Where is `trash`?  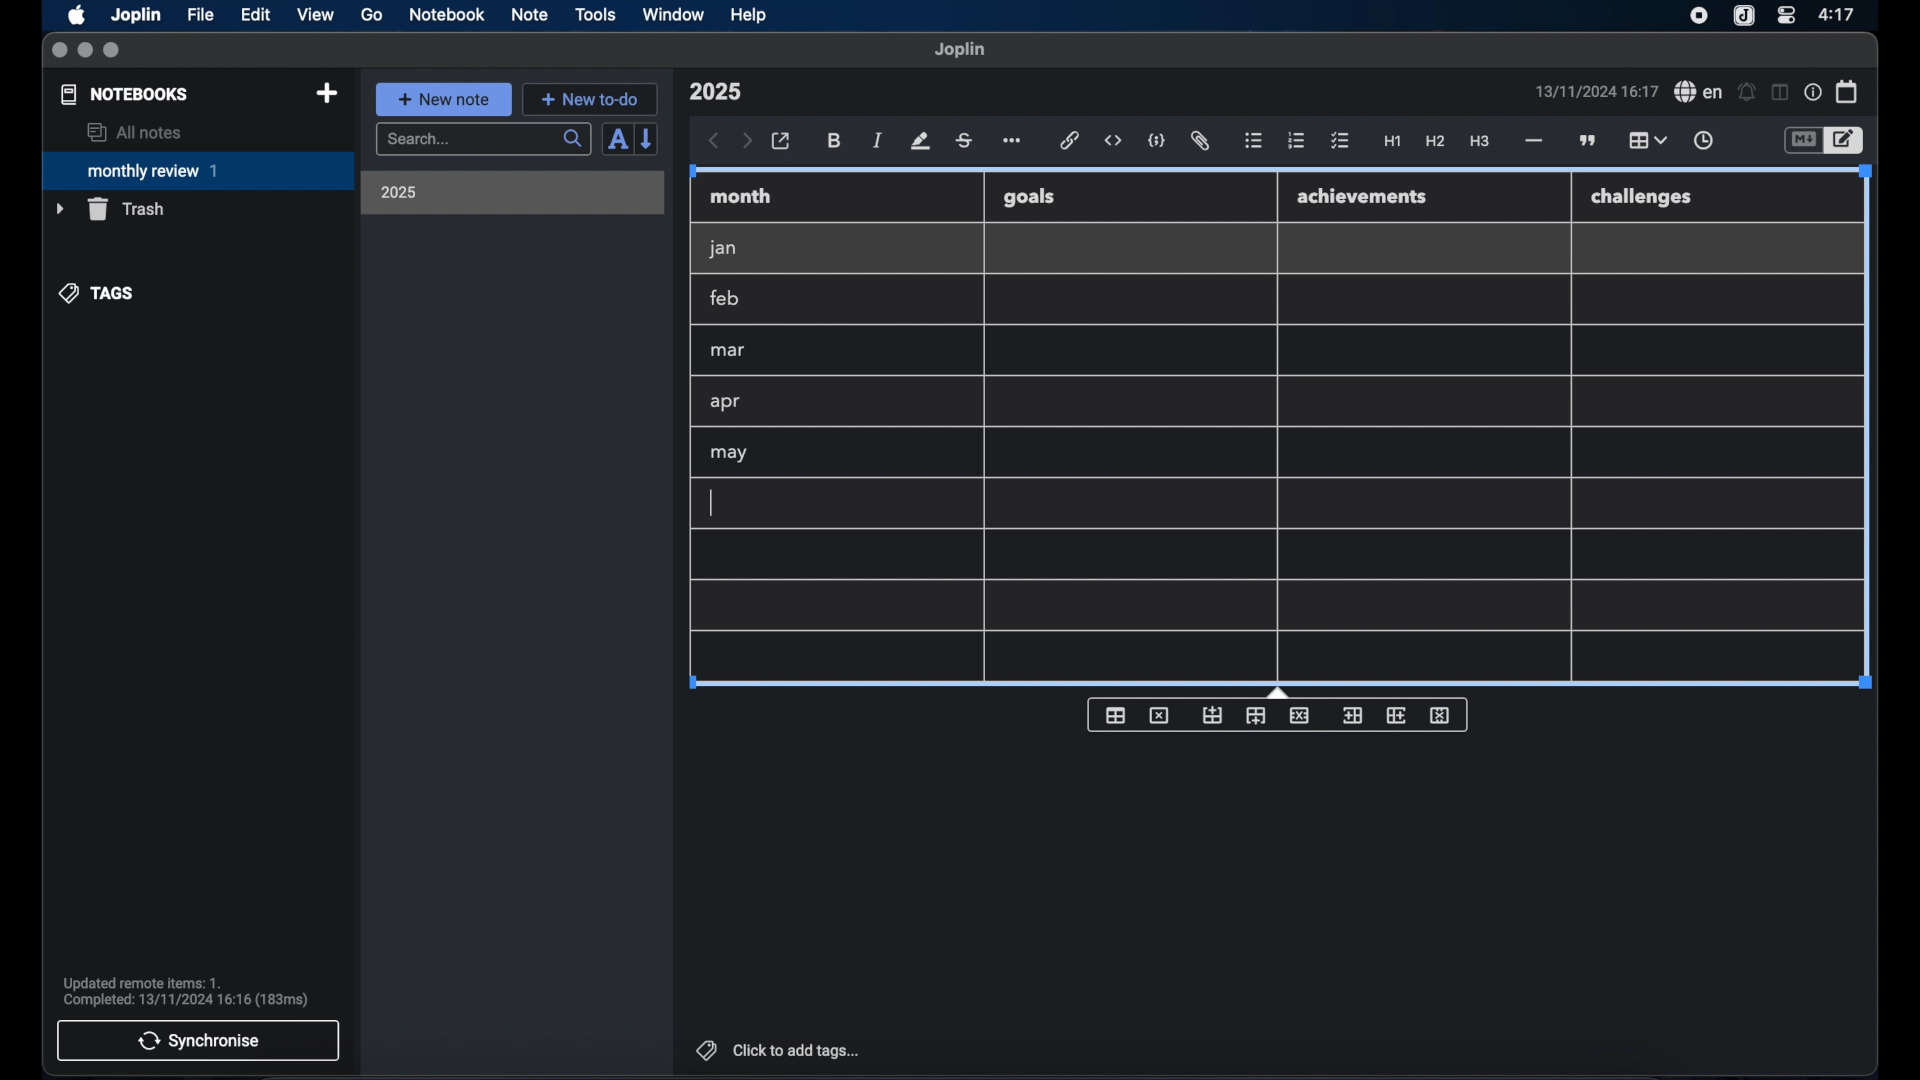 trash is located at coordinates (110, 209).